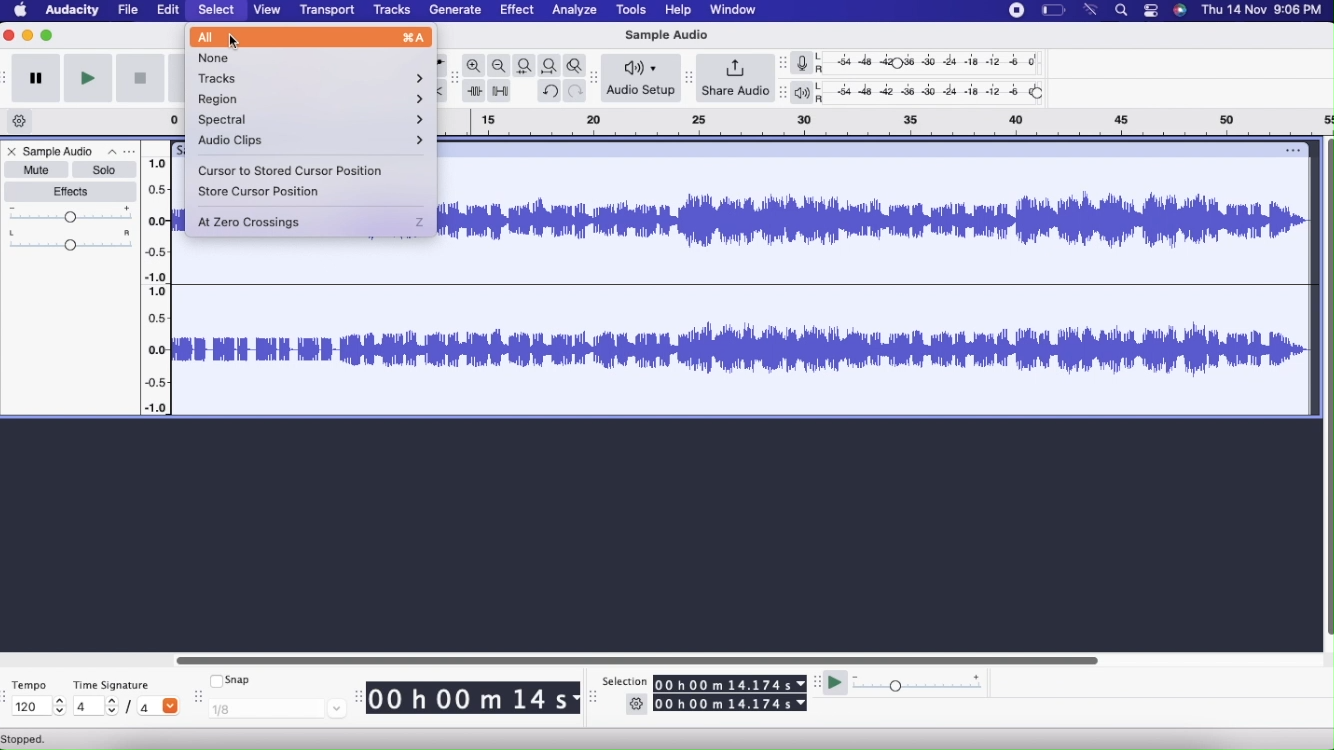 The height and width of the screenshot is (750, 1334). What do you see at coordinates (157, 706) in the screenshot?
I see `/4` at bounding box center [157, 706].